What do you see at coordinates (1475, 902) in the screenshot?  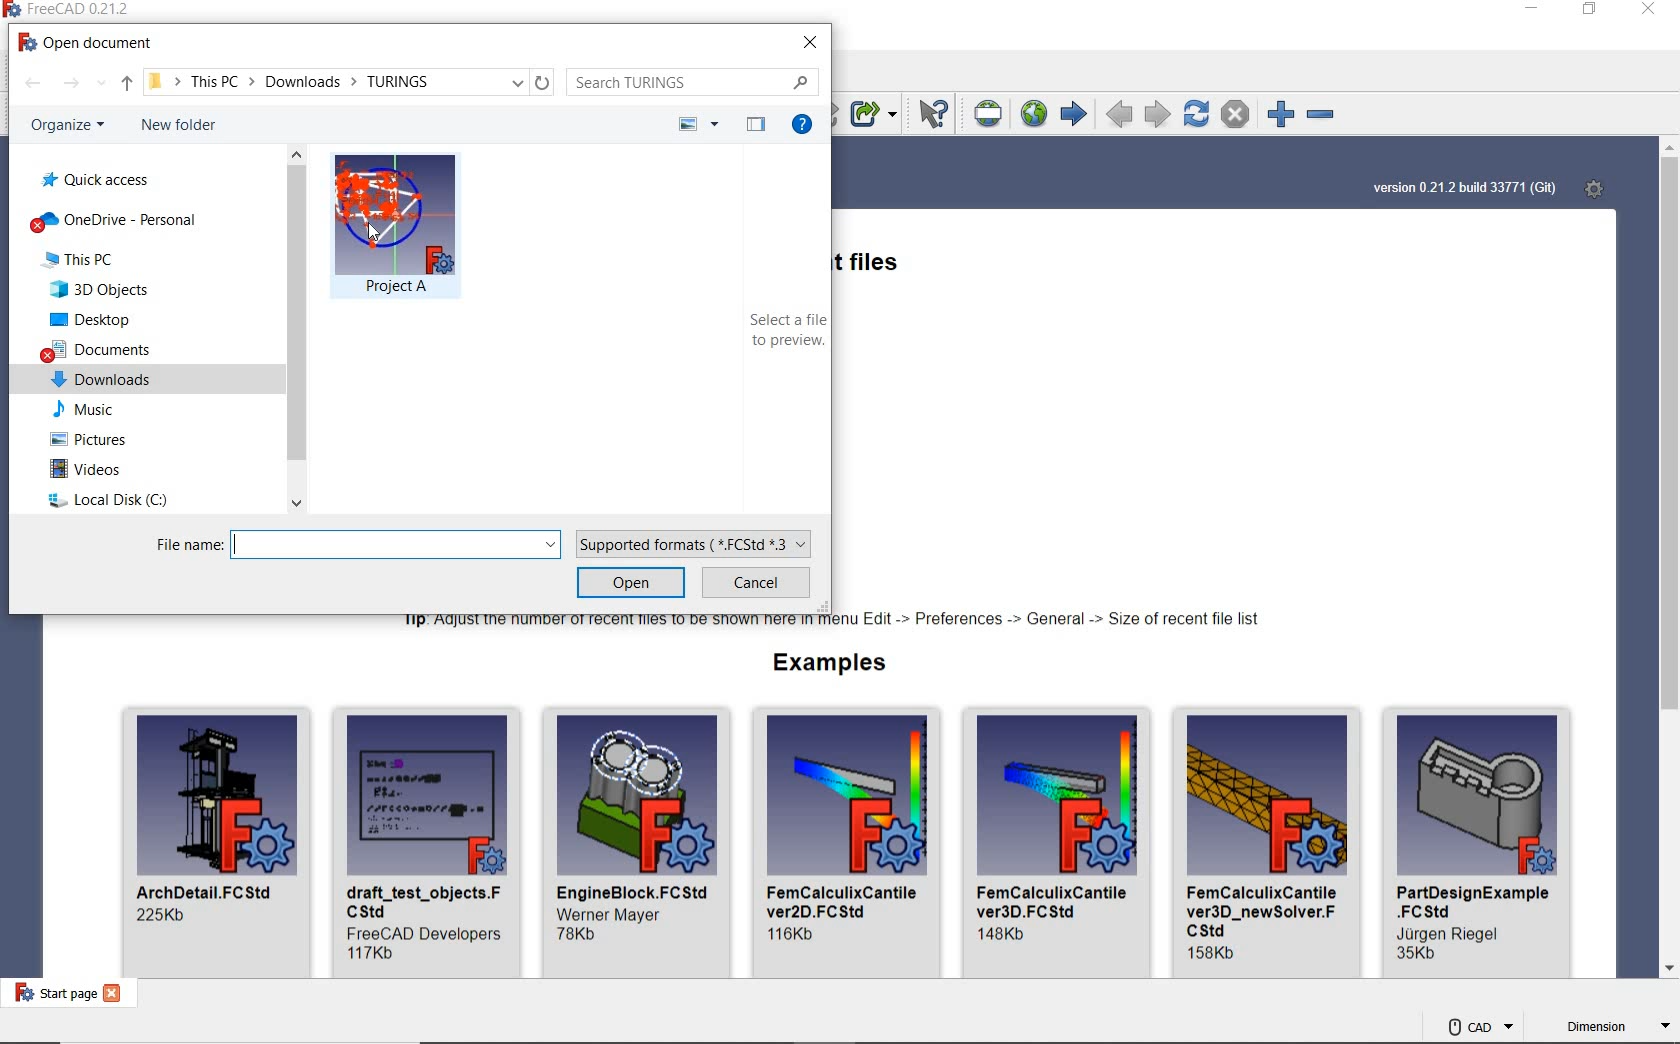 I see `name` at bounding box center [1475, 902].